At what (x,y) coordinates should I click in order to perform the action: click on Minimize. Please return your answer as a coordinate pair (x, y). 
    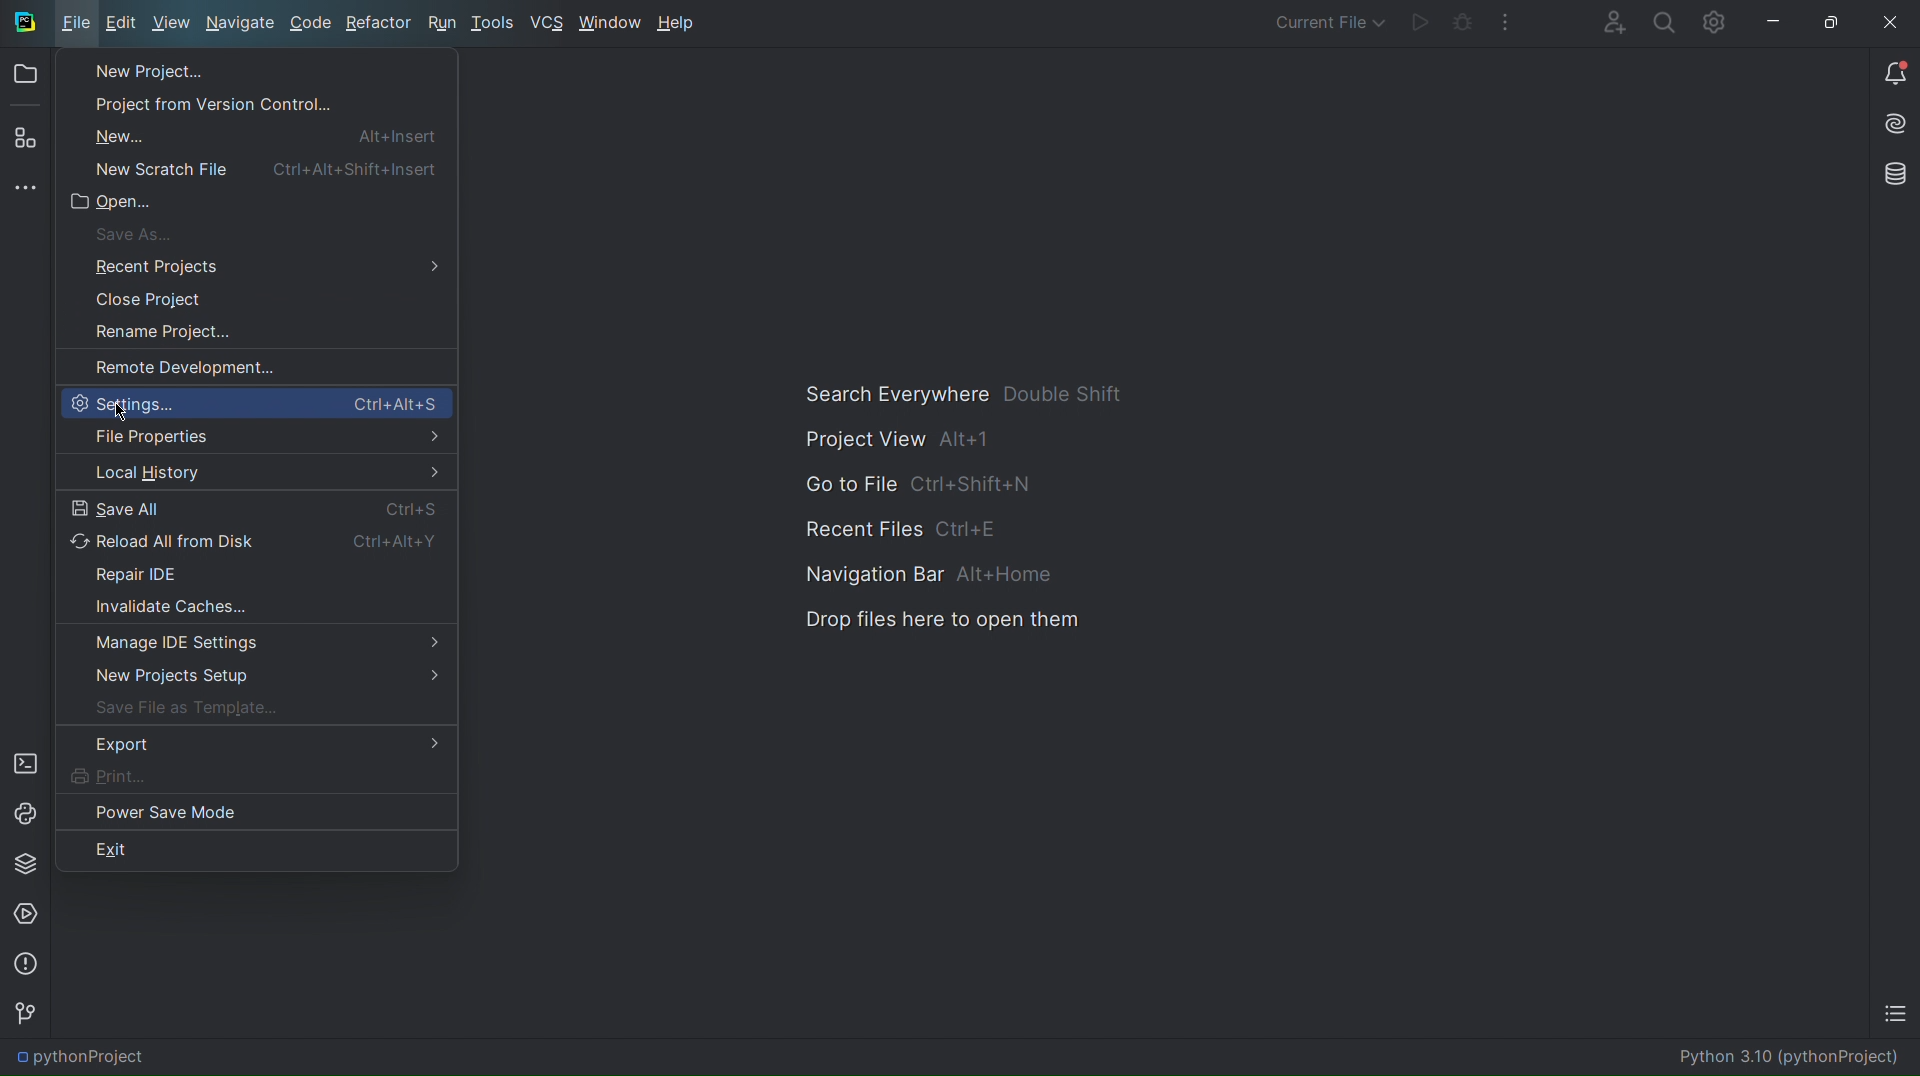
    Looking at the image, I should click on (1771, 21).